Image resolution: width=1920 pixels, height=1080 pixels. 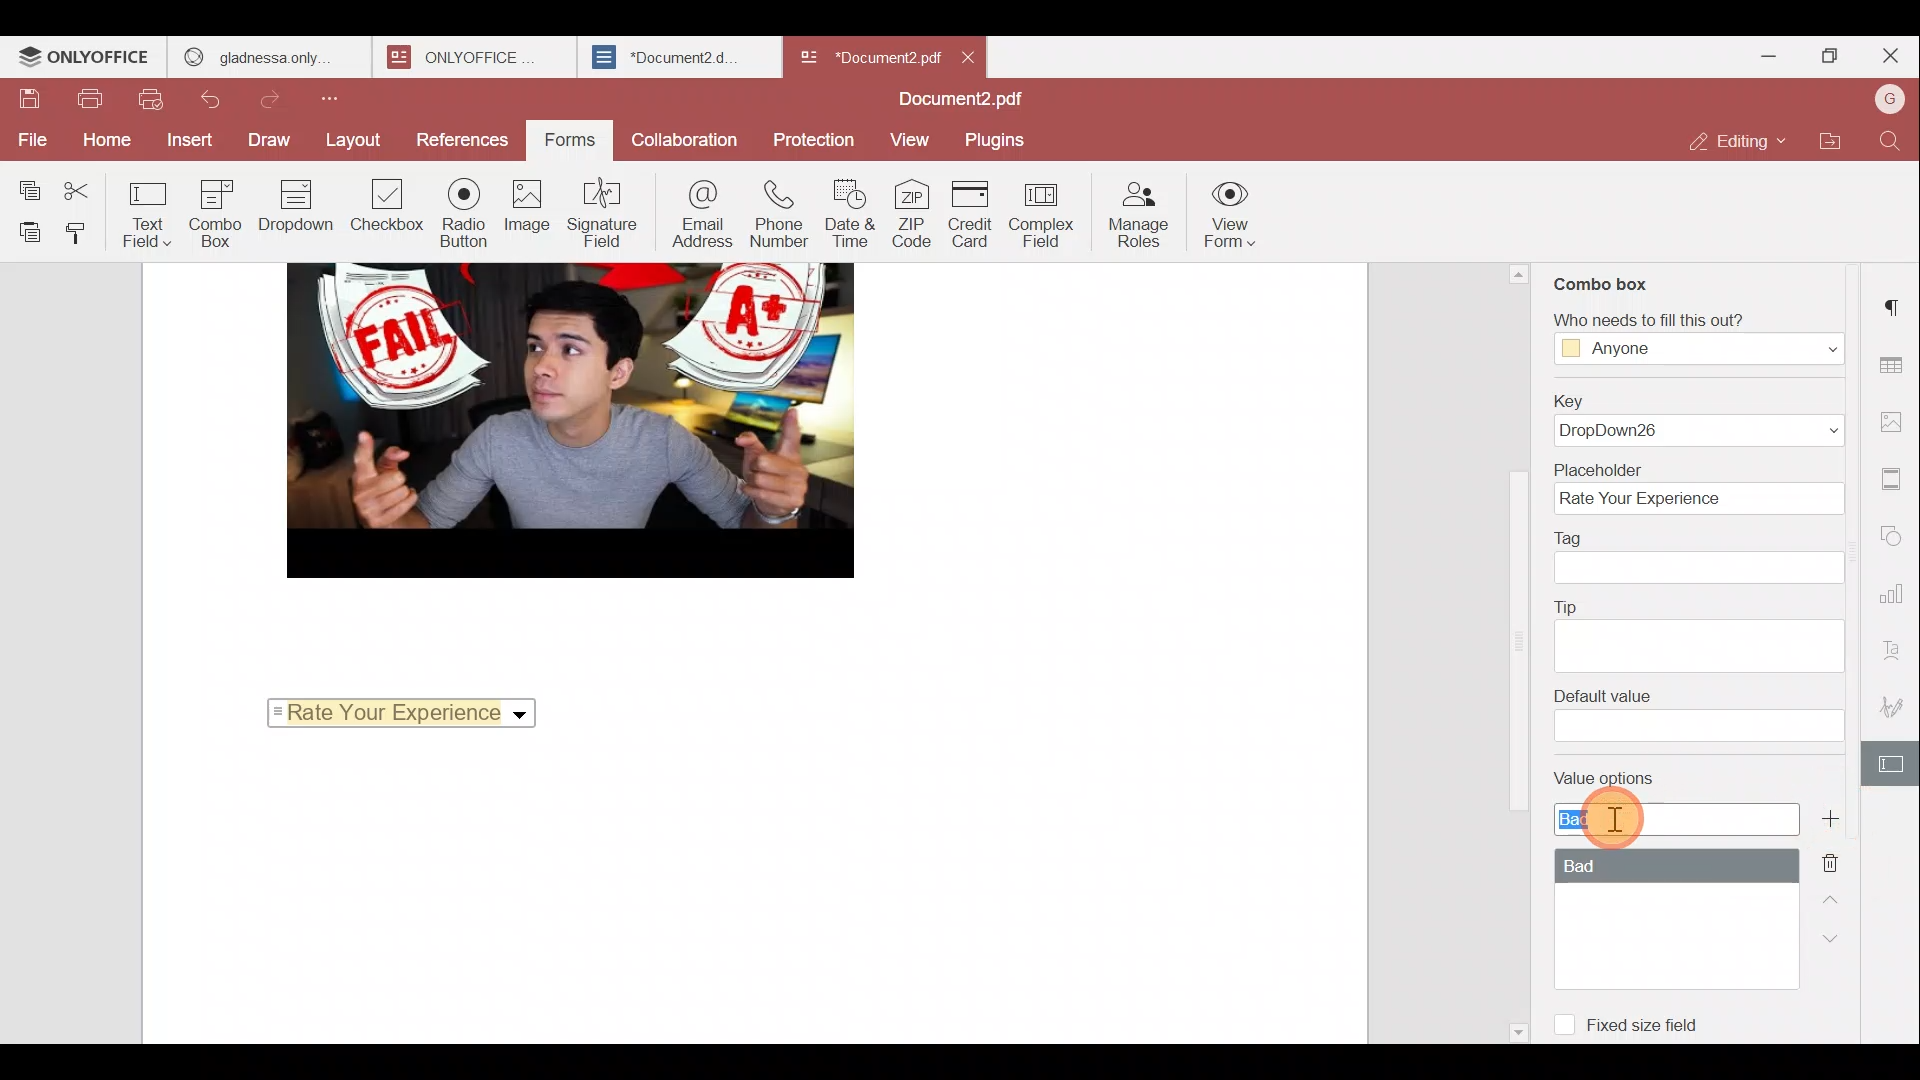 What do you see at coordinates (960, 99) in the screenshot?
I see `Document2.pdf` at bounding box center [960, 99].